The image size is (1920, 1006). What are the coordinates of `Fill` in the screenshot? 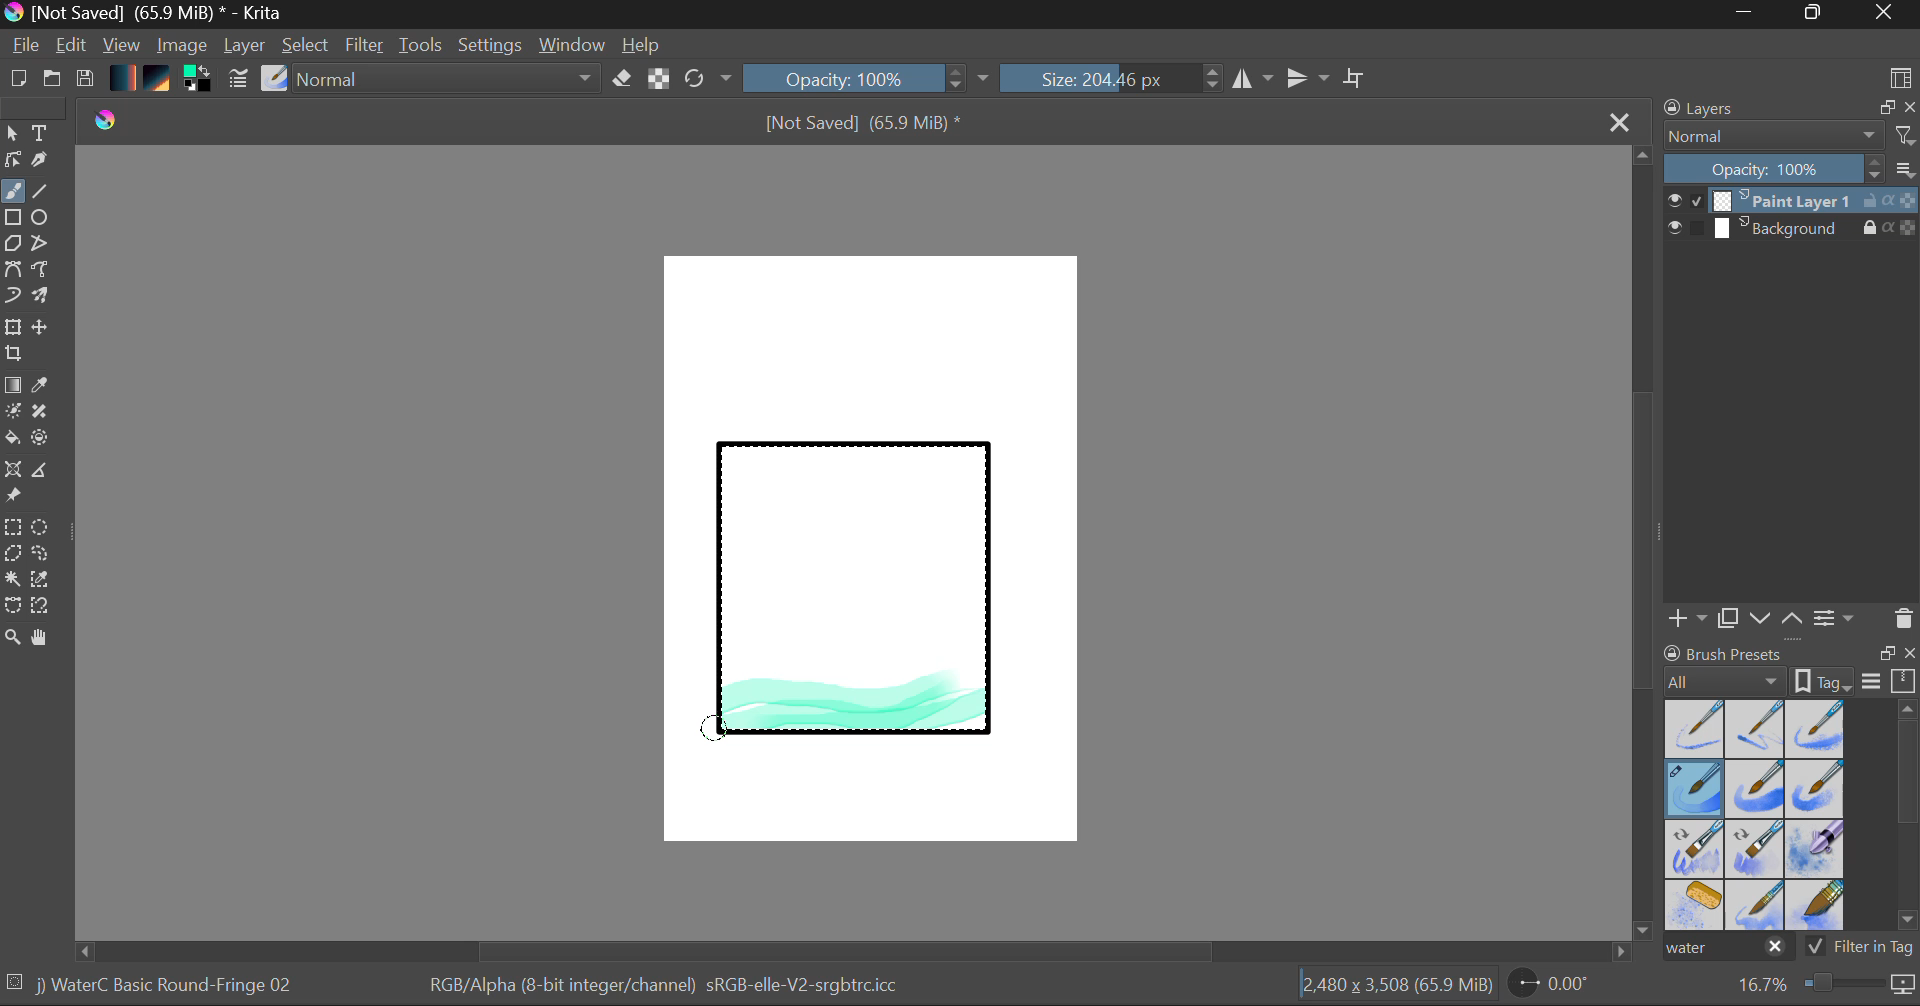 It's located at (12, 441).